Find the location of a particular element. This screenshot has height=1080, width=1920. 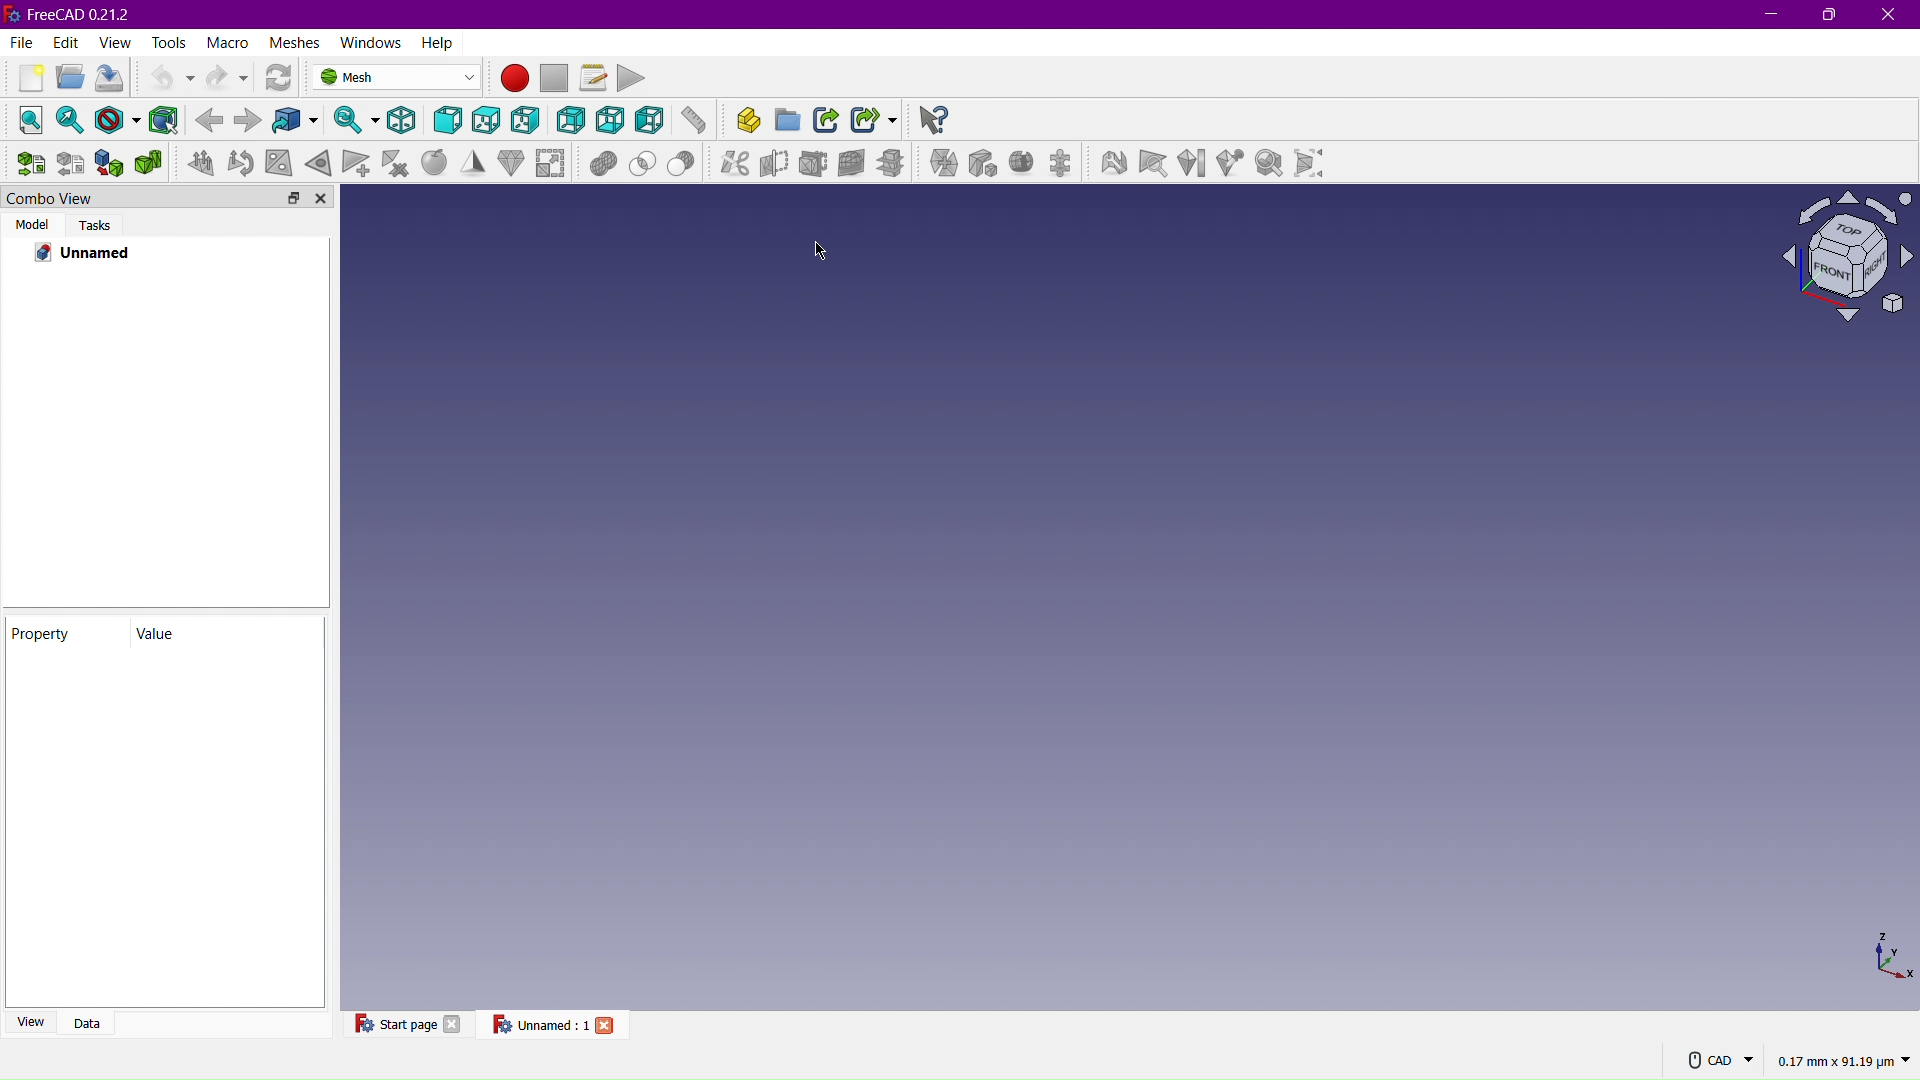

Fit all is located at coordinates (29, 119).